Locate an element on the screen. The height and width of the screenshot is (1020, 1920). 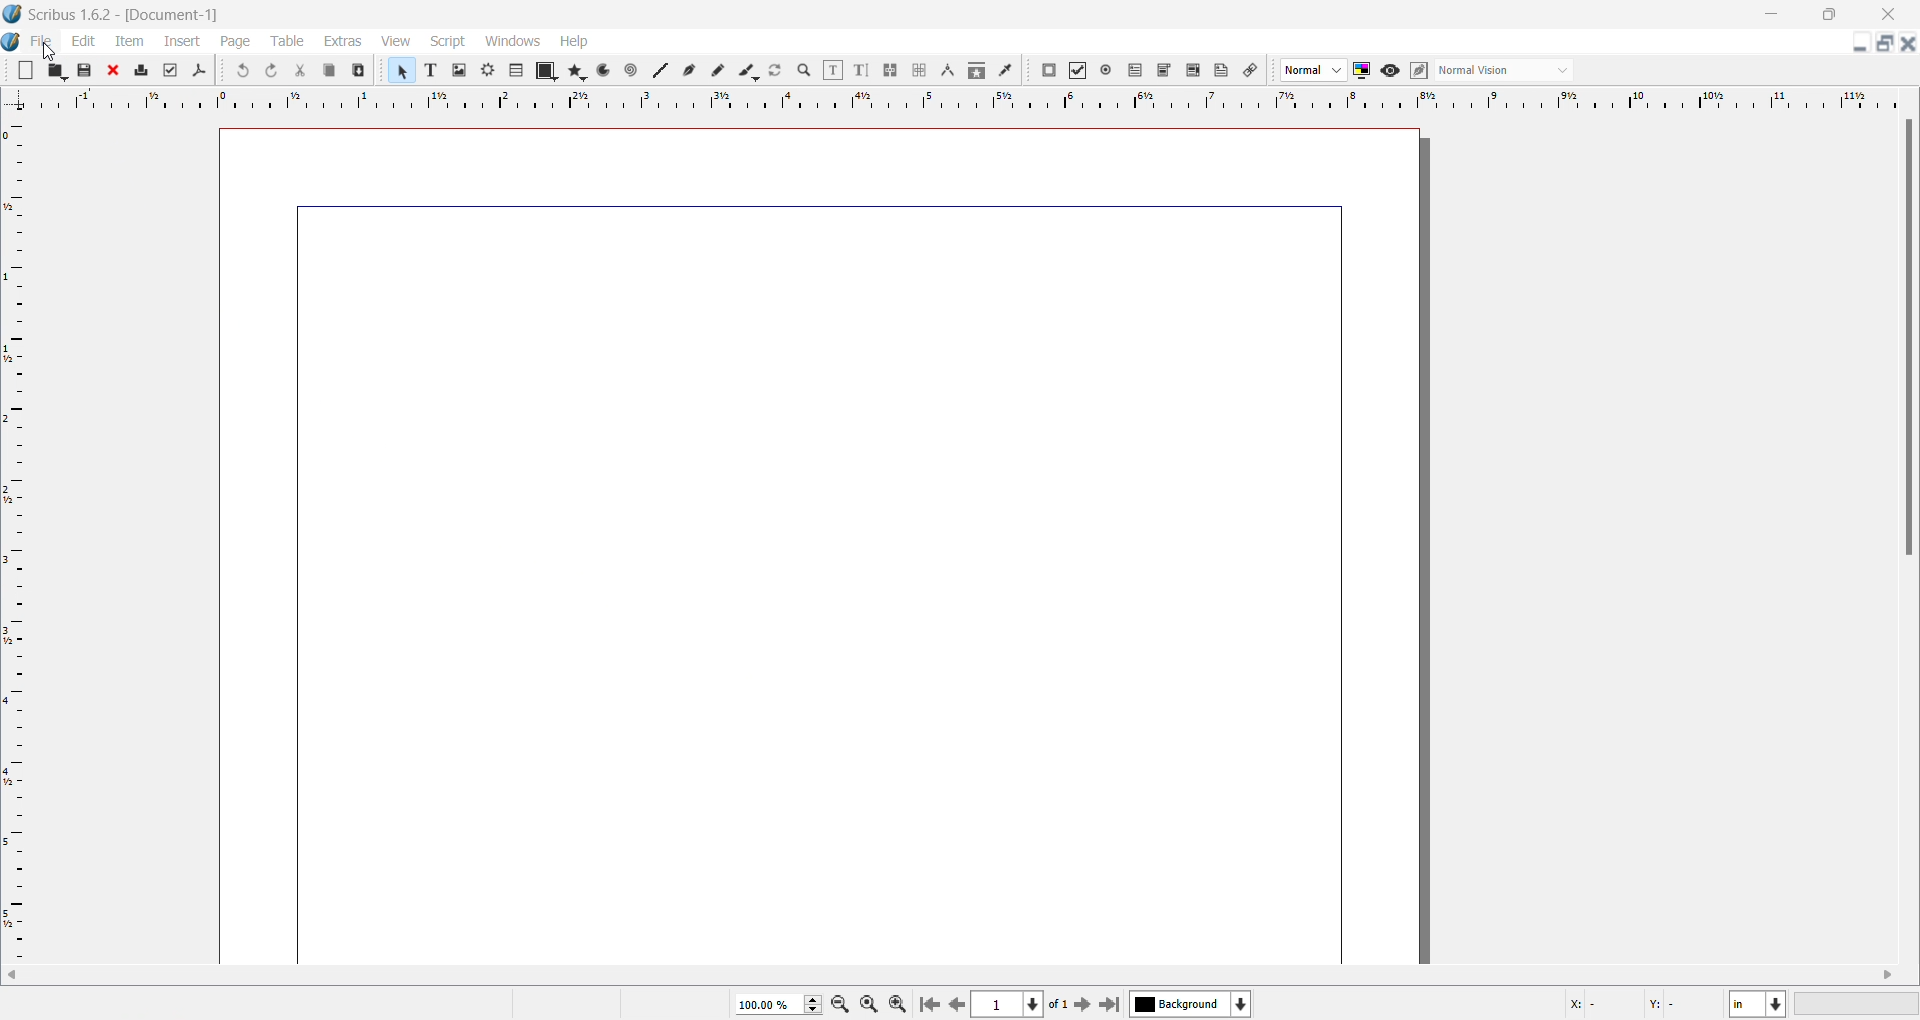
icon is located at coordinates (885, 72).